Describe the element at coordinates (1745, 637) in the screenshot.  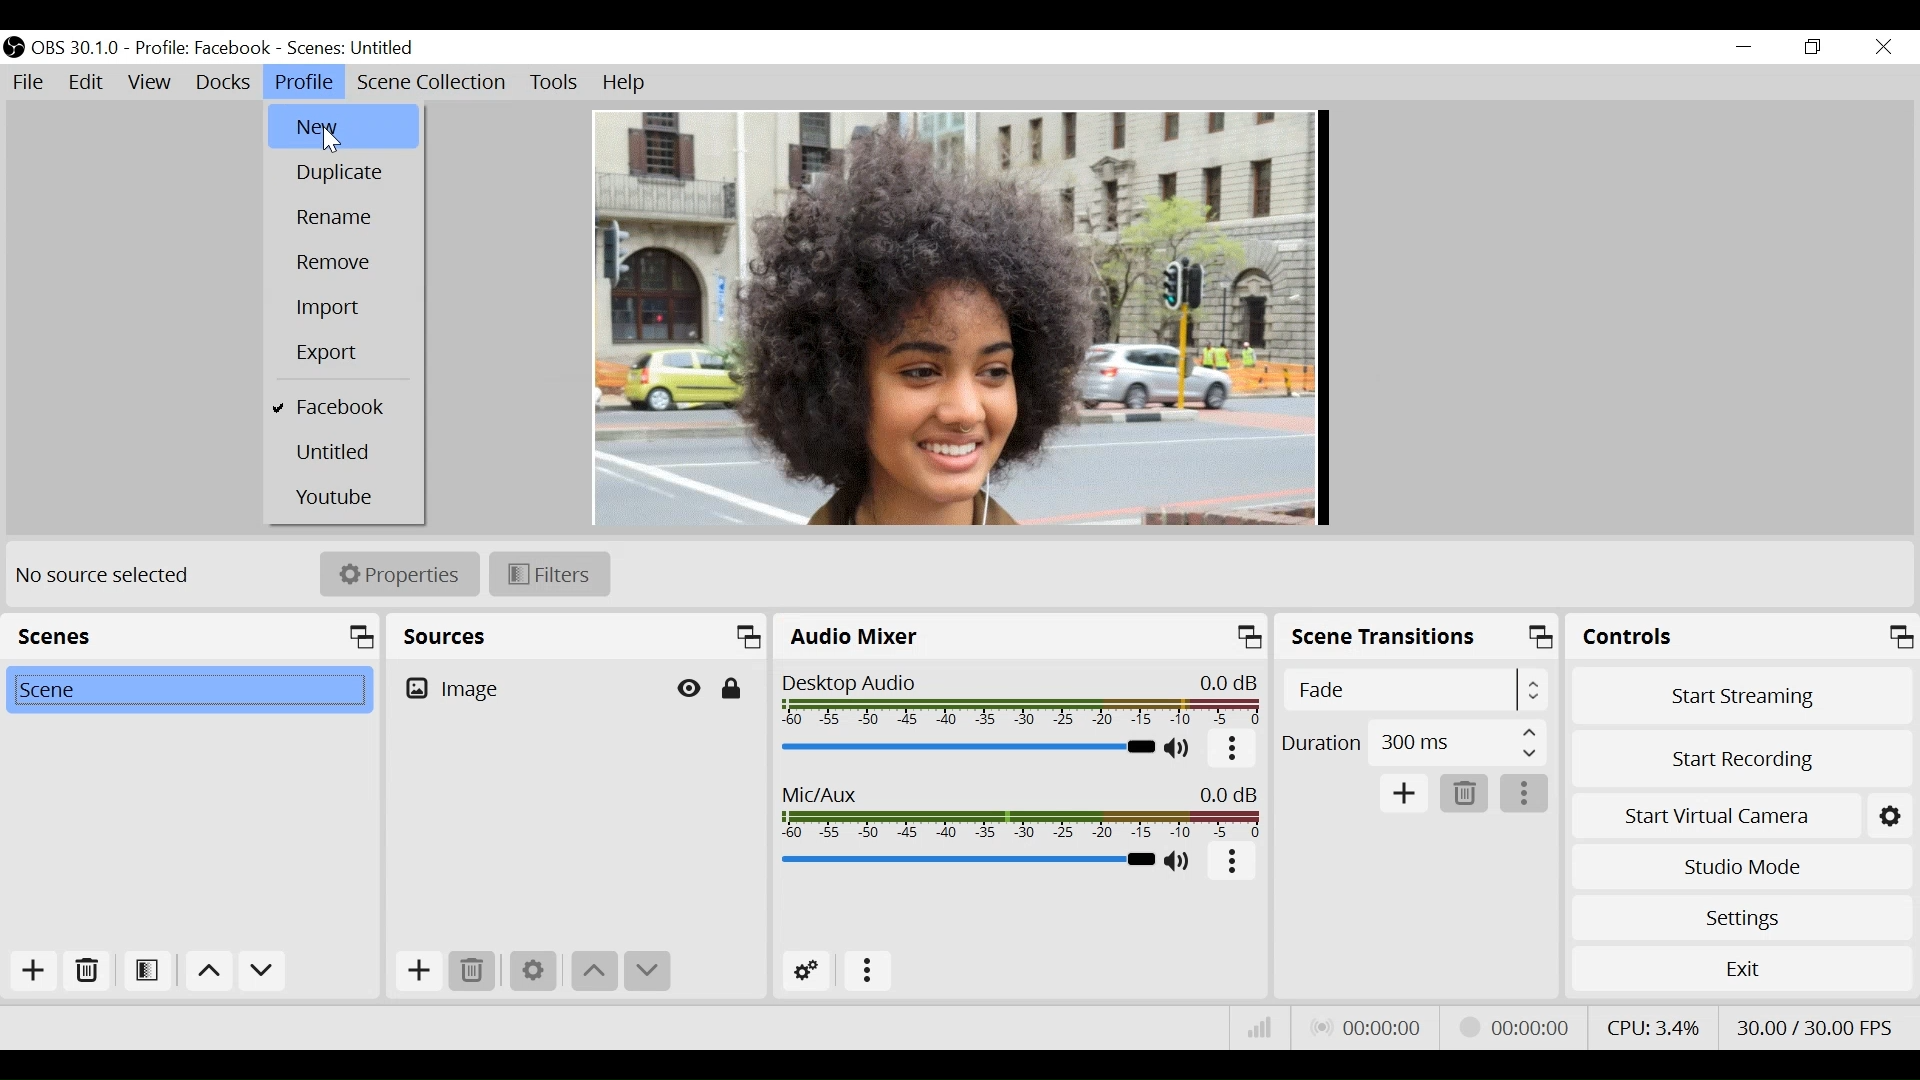
I see `Controls Panel` at that location.